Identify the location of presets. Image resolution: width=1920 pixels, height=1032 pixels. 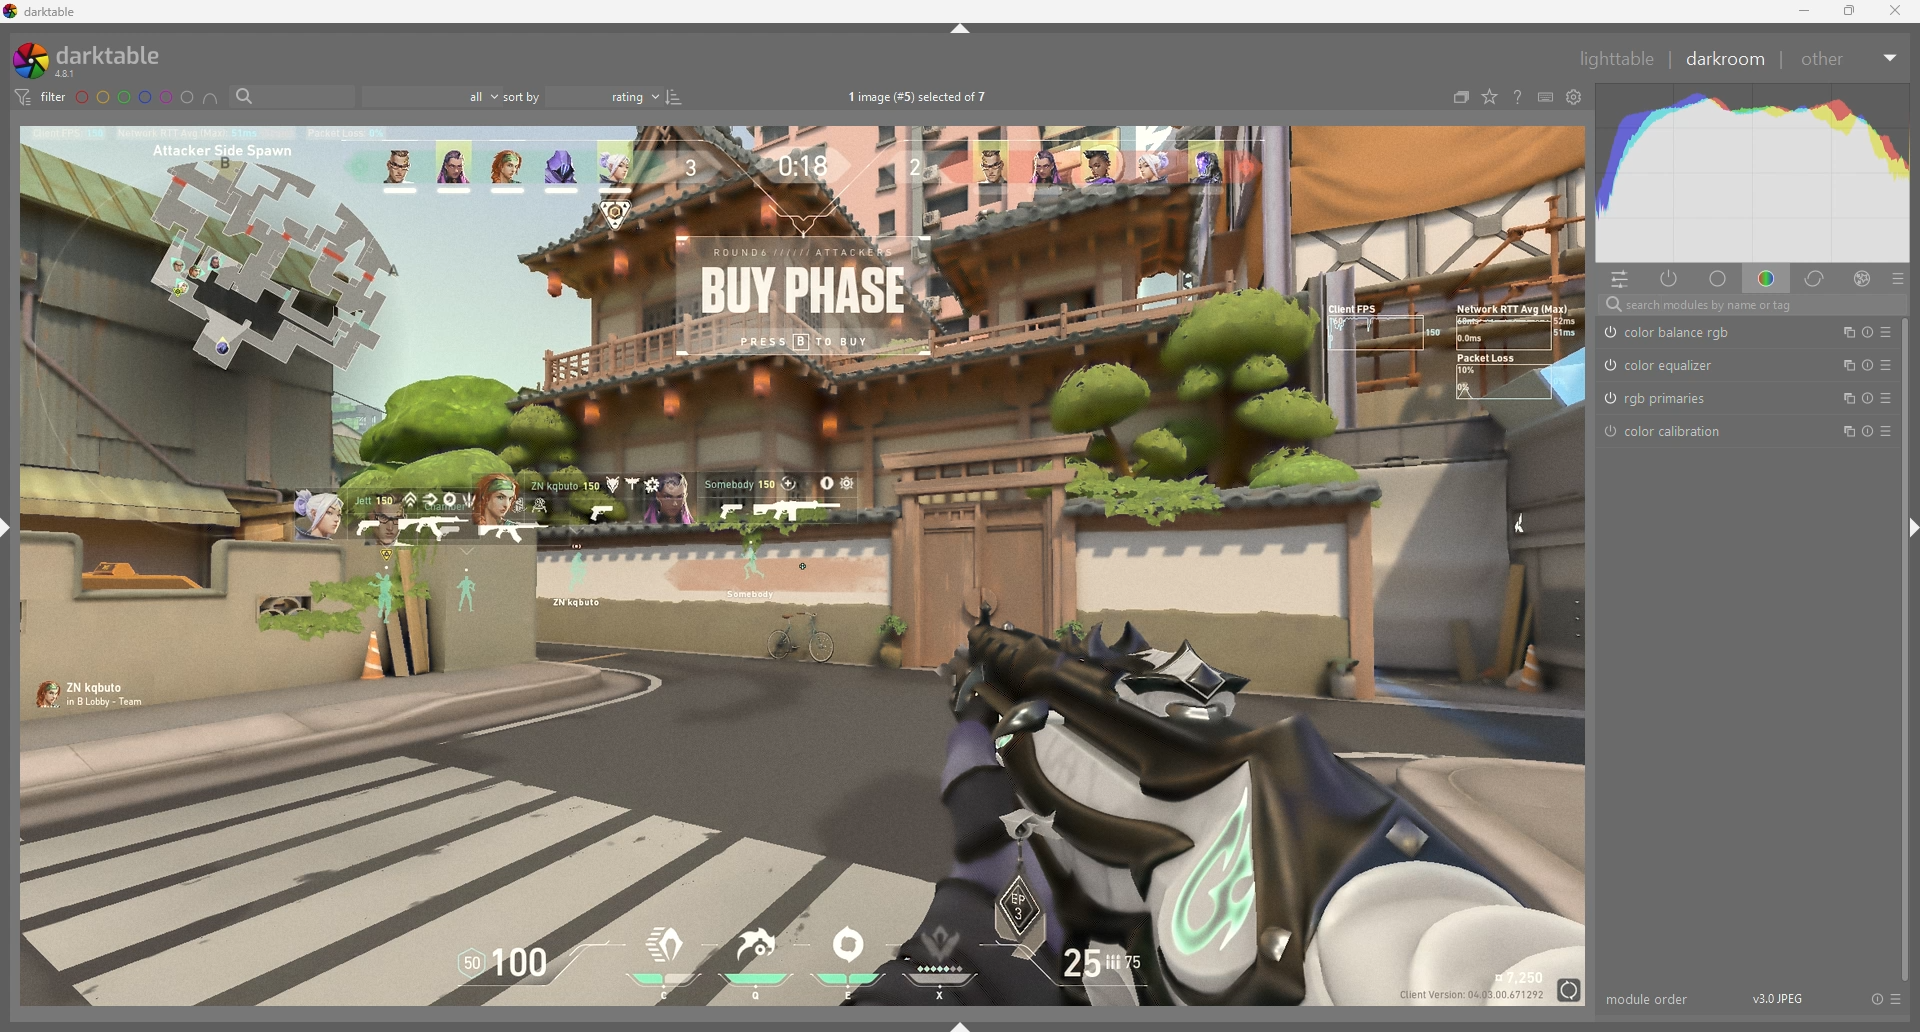
(1886, 429).